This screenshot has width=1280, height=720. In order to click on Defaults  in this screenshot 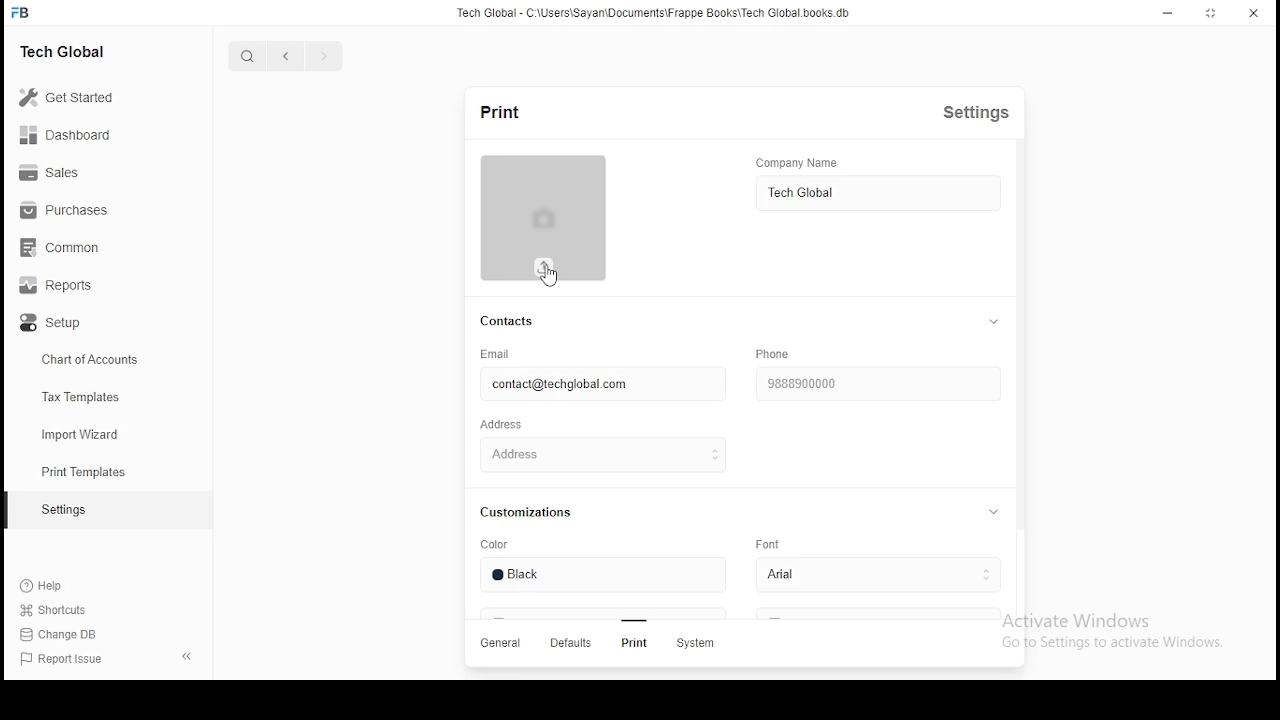, I will do `click(569, 645)`.